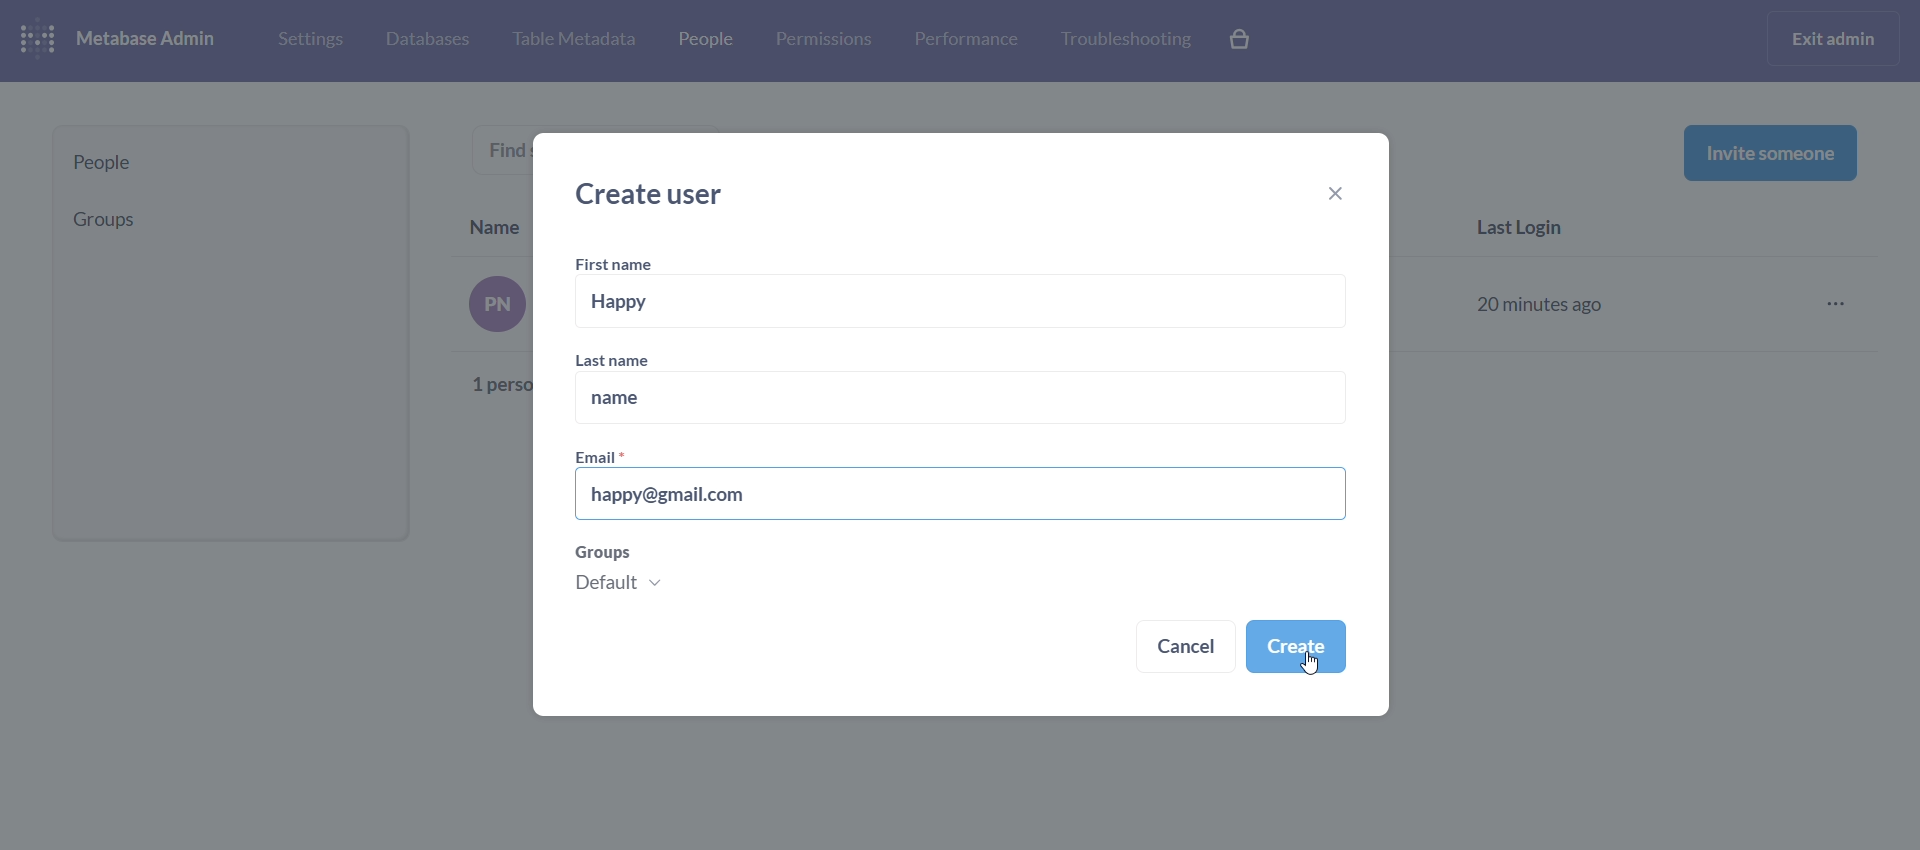 Image resolution: width=1920 pixels, height=850 pixels. Describe the element at coordinates (231, 163) in the screenshot. I see `people` at that location.